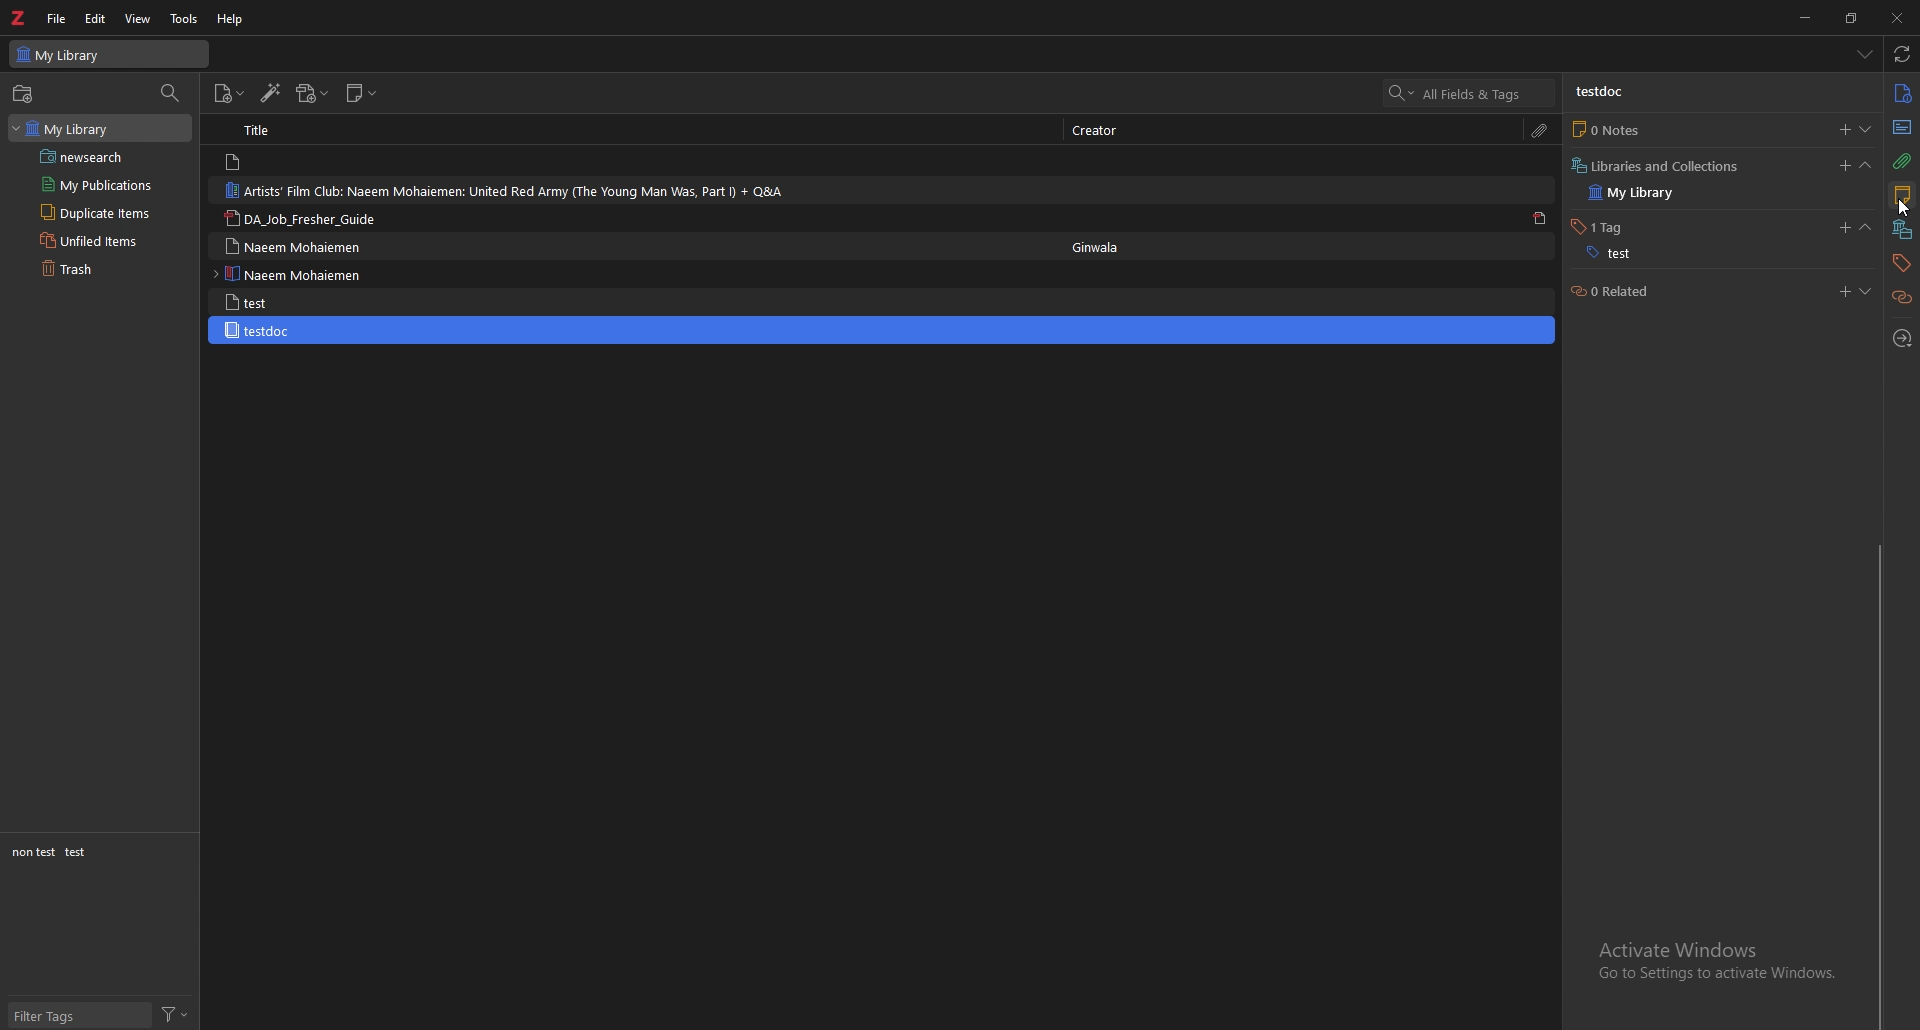 The width and height of the screenshot is (1920, 1030). Describe the element at coordinates (25, 93) in the screenshot. I see `new collections` at that location.